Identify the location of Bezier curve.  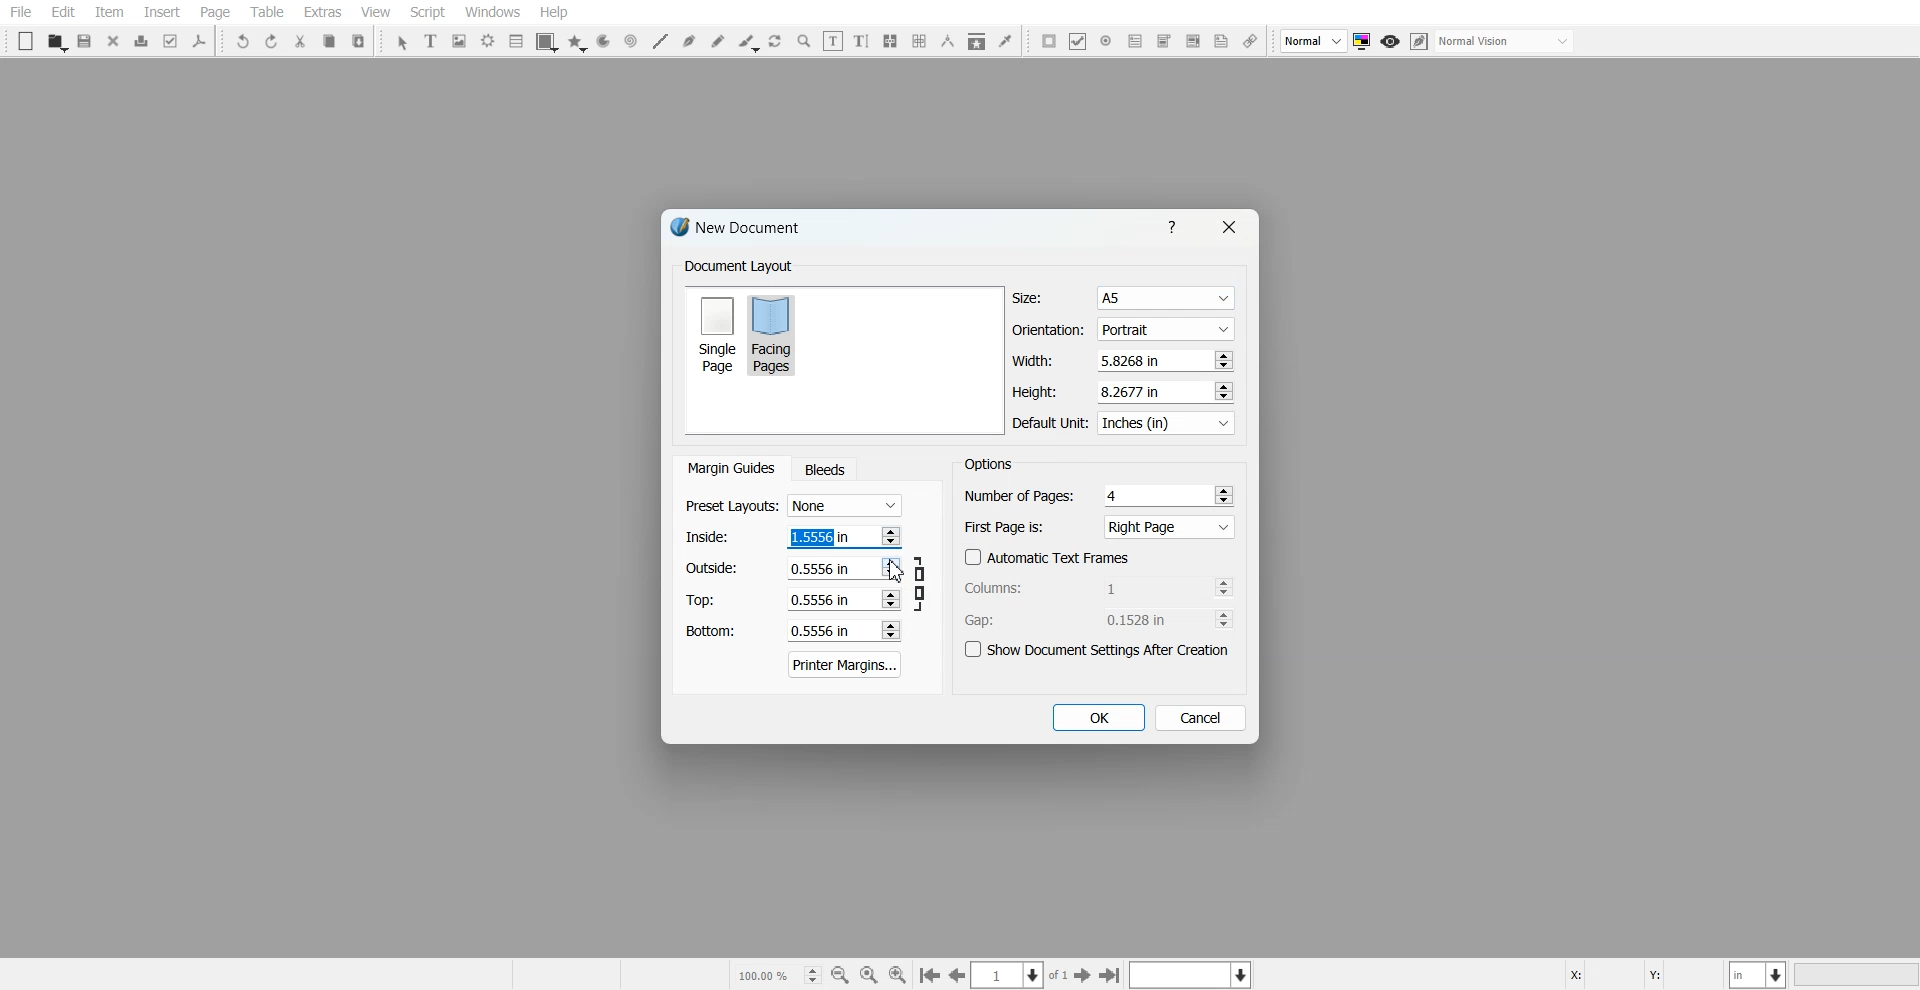
(689, 41).